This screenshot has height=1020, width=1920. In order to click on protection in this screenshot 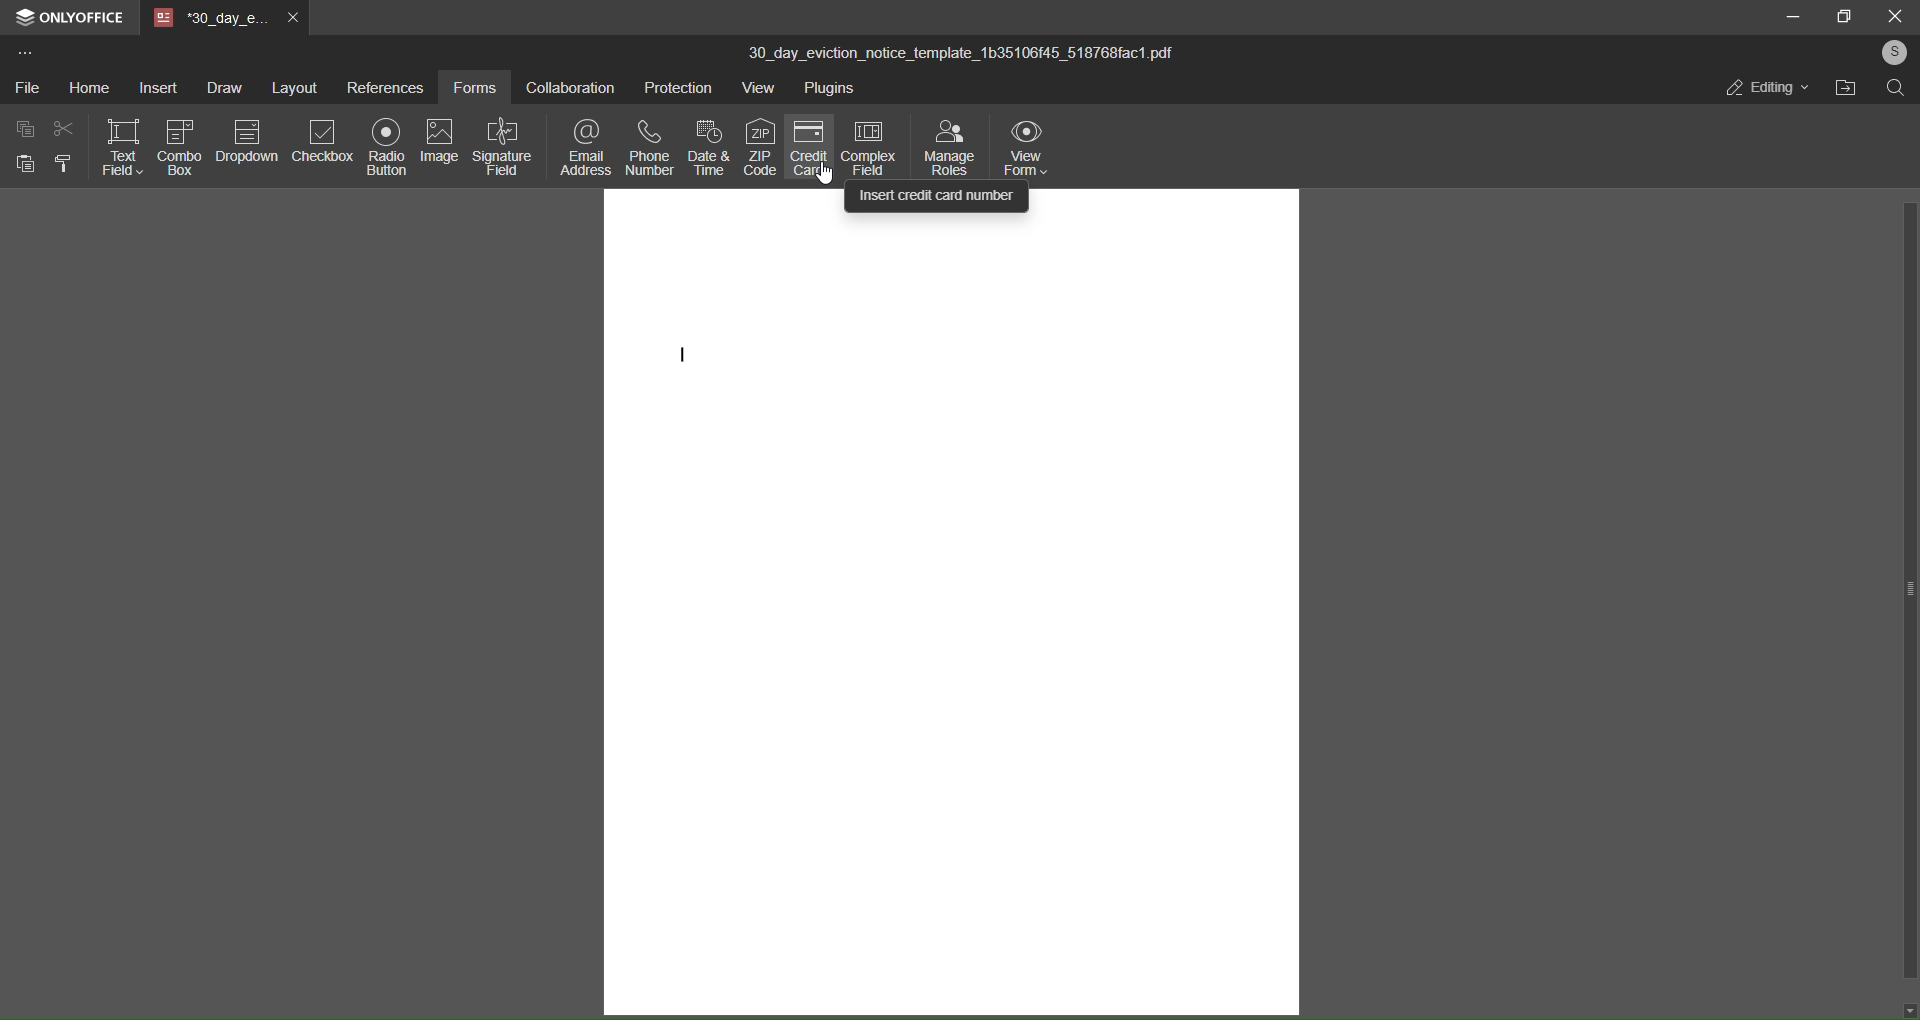, I will do `click(679, 86)`.